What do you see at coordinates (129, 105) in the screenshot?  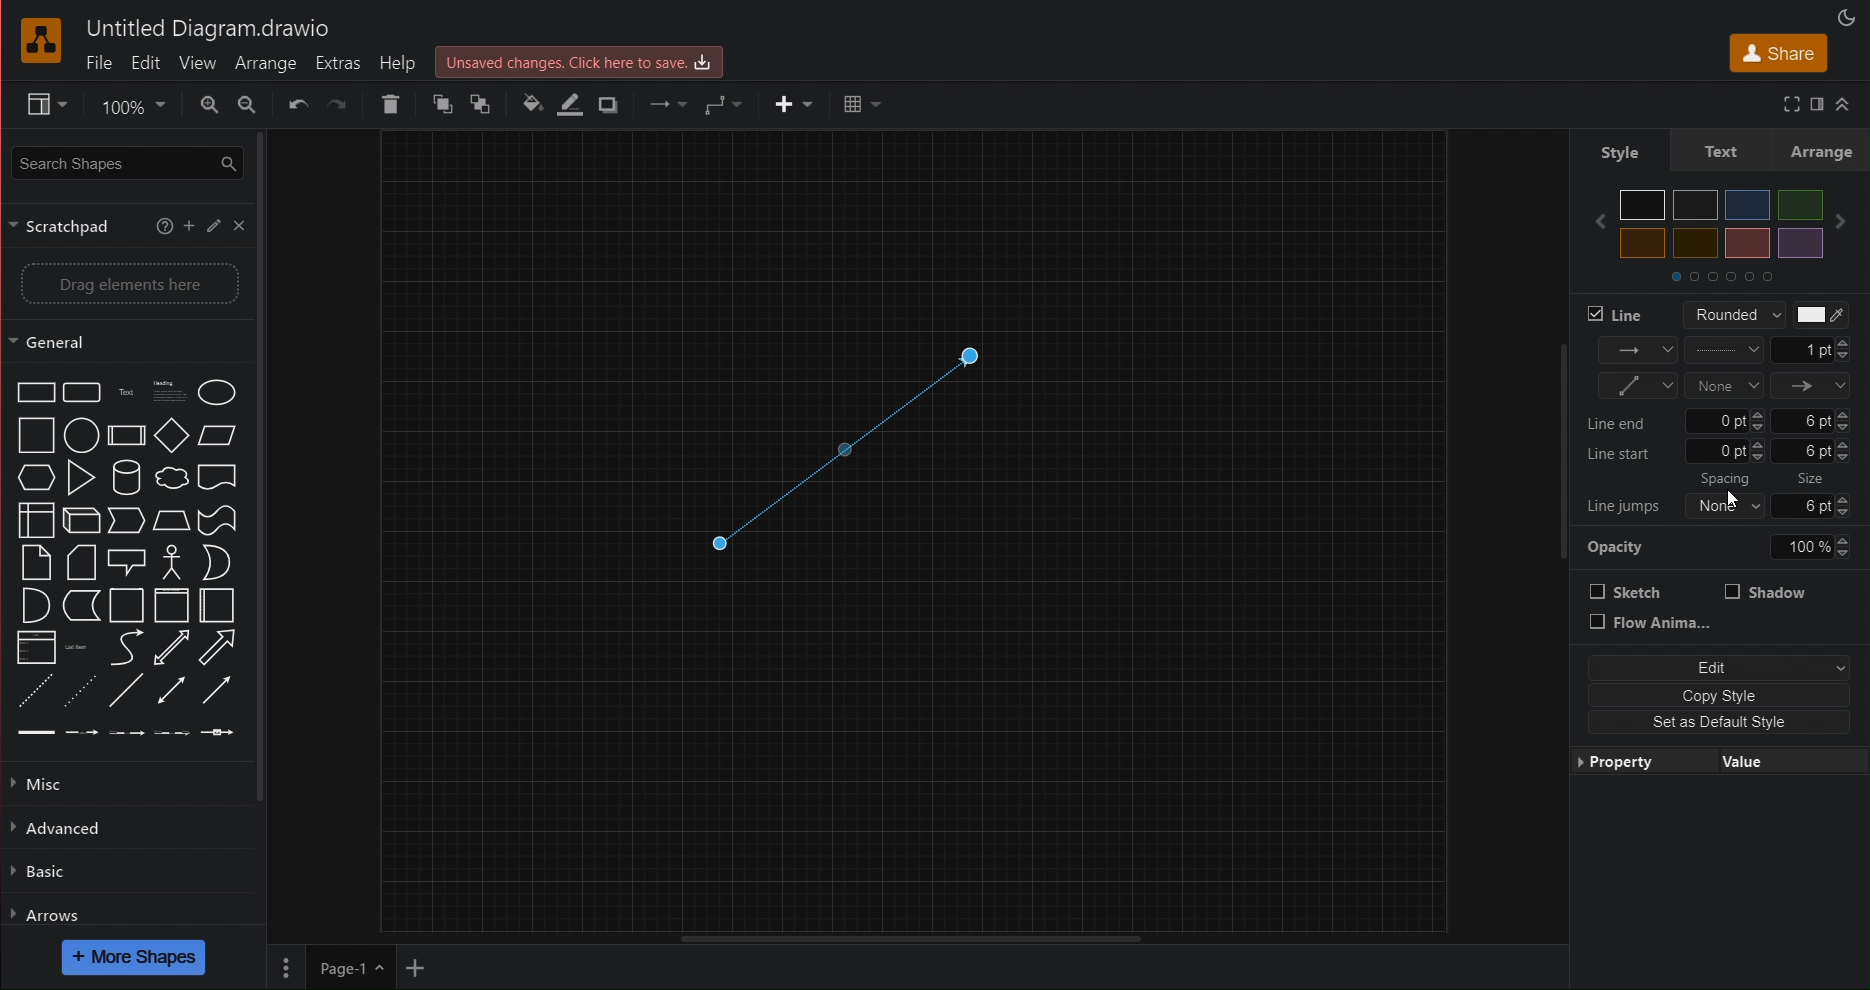 I see `Zoom` at bounding box center [129, 105].